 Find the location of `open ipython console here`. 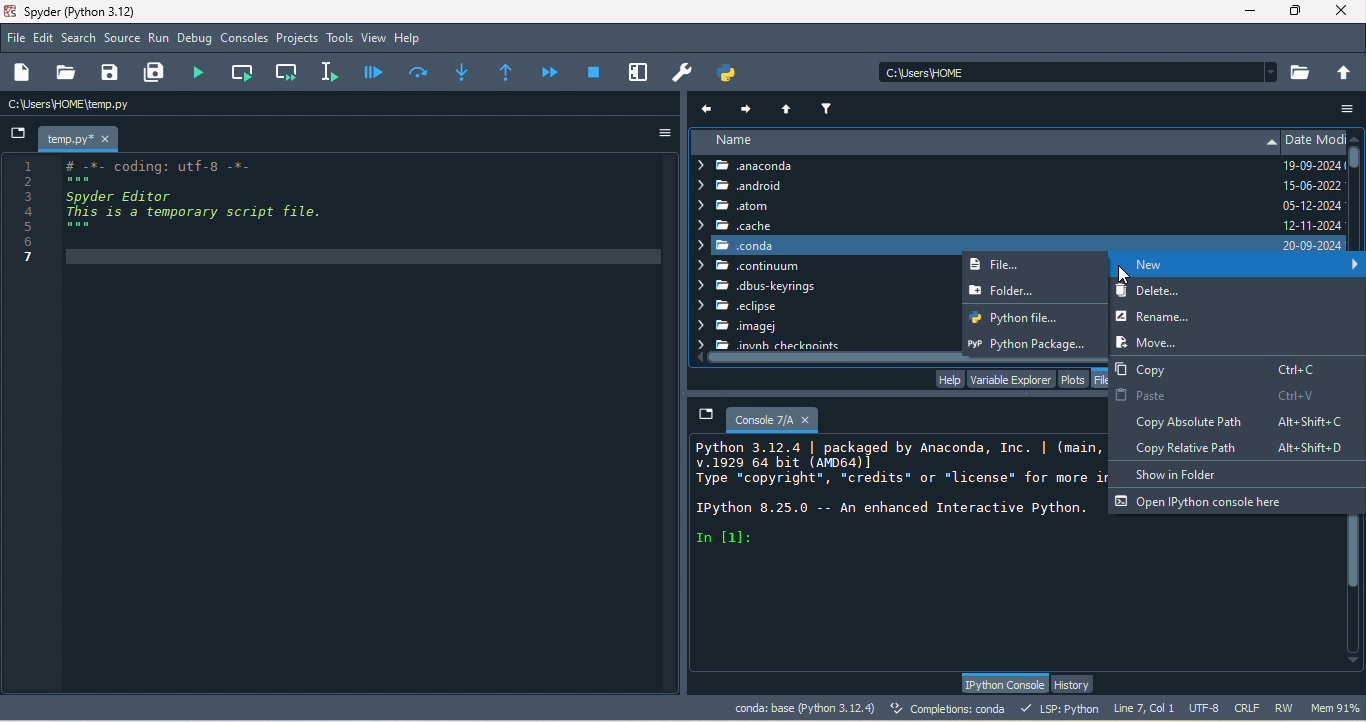

open ipython console here is located at coordinates (1204, 501).